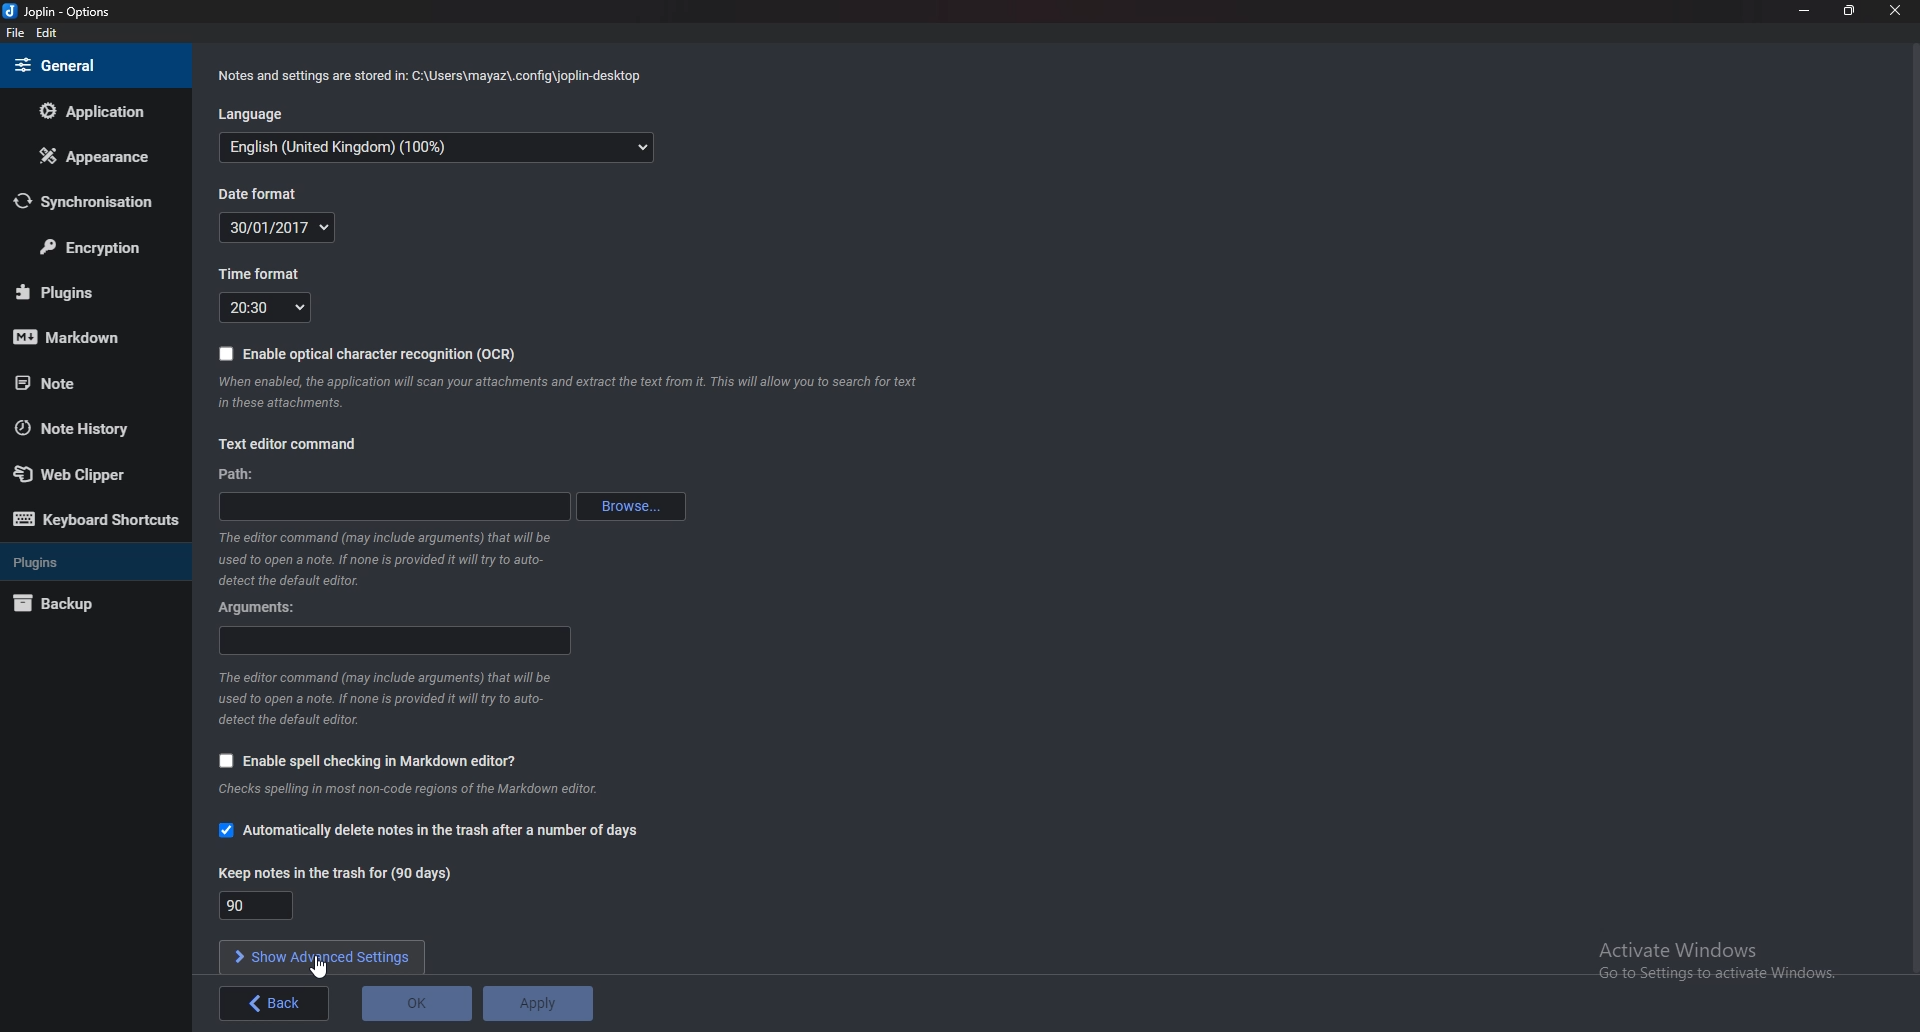 The height and width of the screenshot is (1032, 1920). Describe the element at coordinates (241, 476) in the screenshot. I see `path` at that location.